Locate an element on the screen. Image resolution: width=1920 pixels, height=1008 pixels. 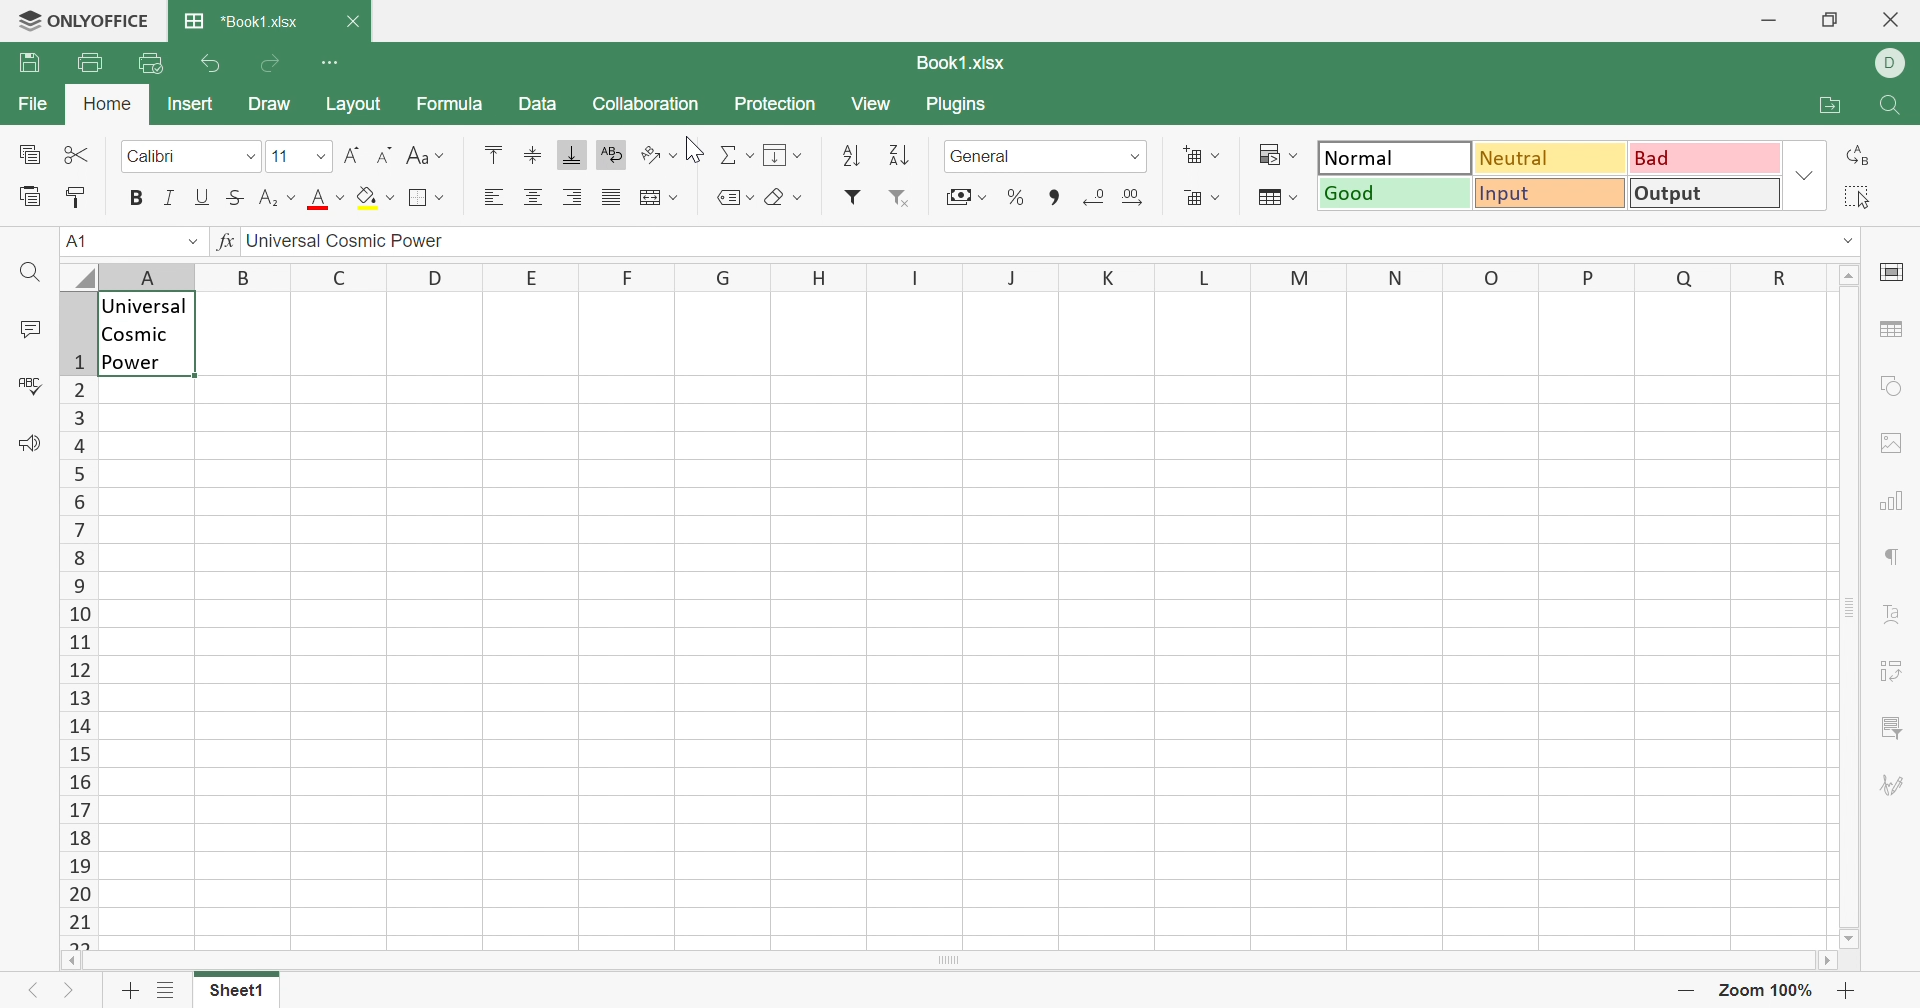
Fill color is located at coordinates (379, 197).